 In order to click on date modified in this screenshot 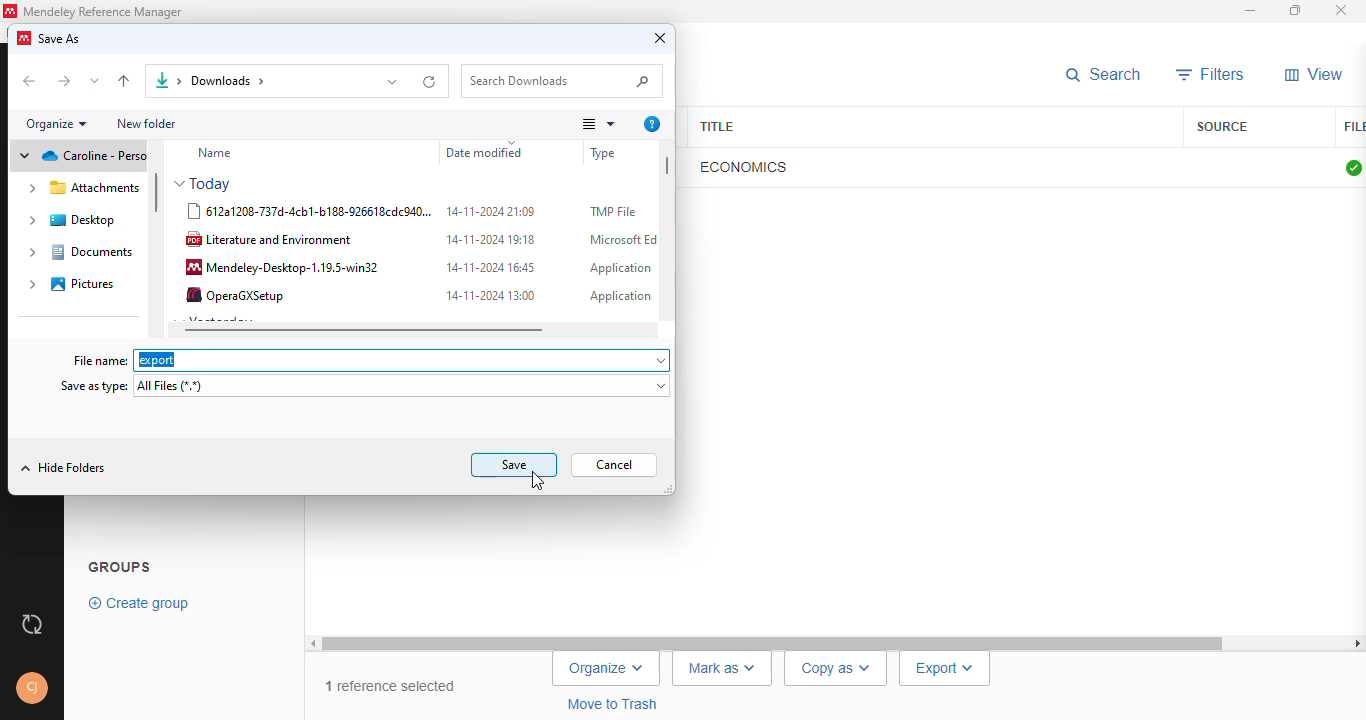, I will do `click(488, 153)`.